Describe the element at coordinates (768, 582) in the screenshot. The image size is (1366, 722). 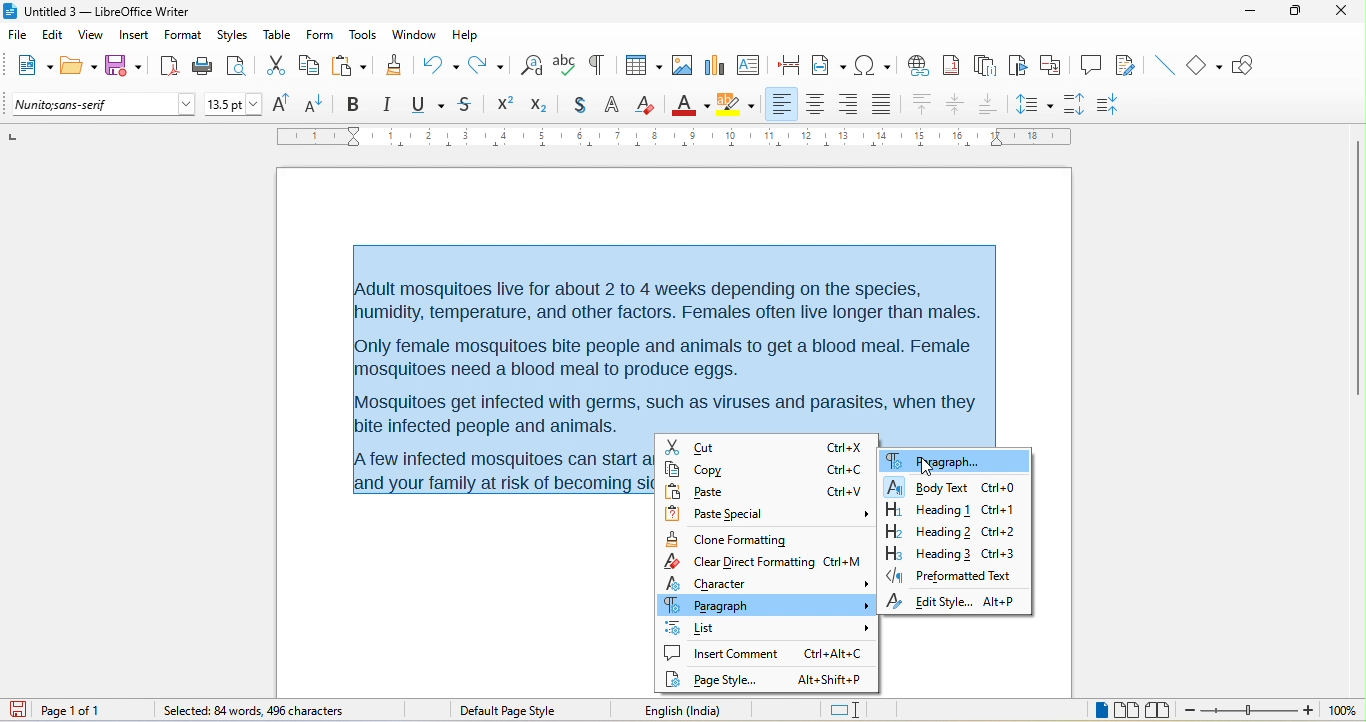
I see `character` at that location.